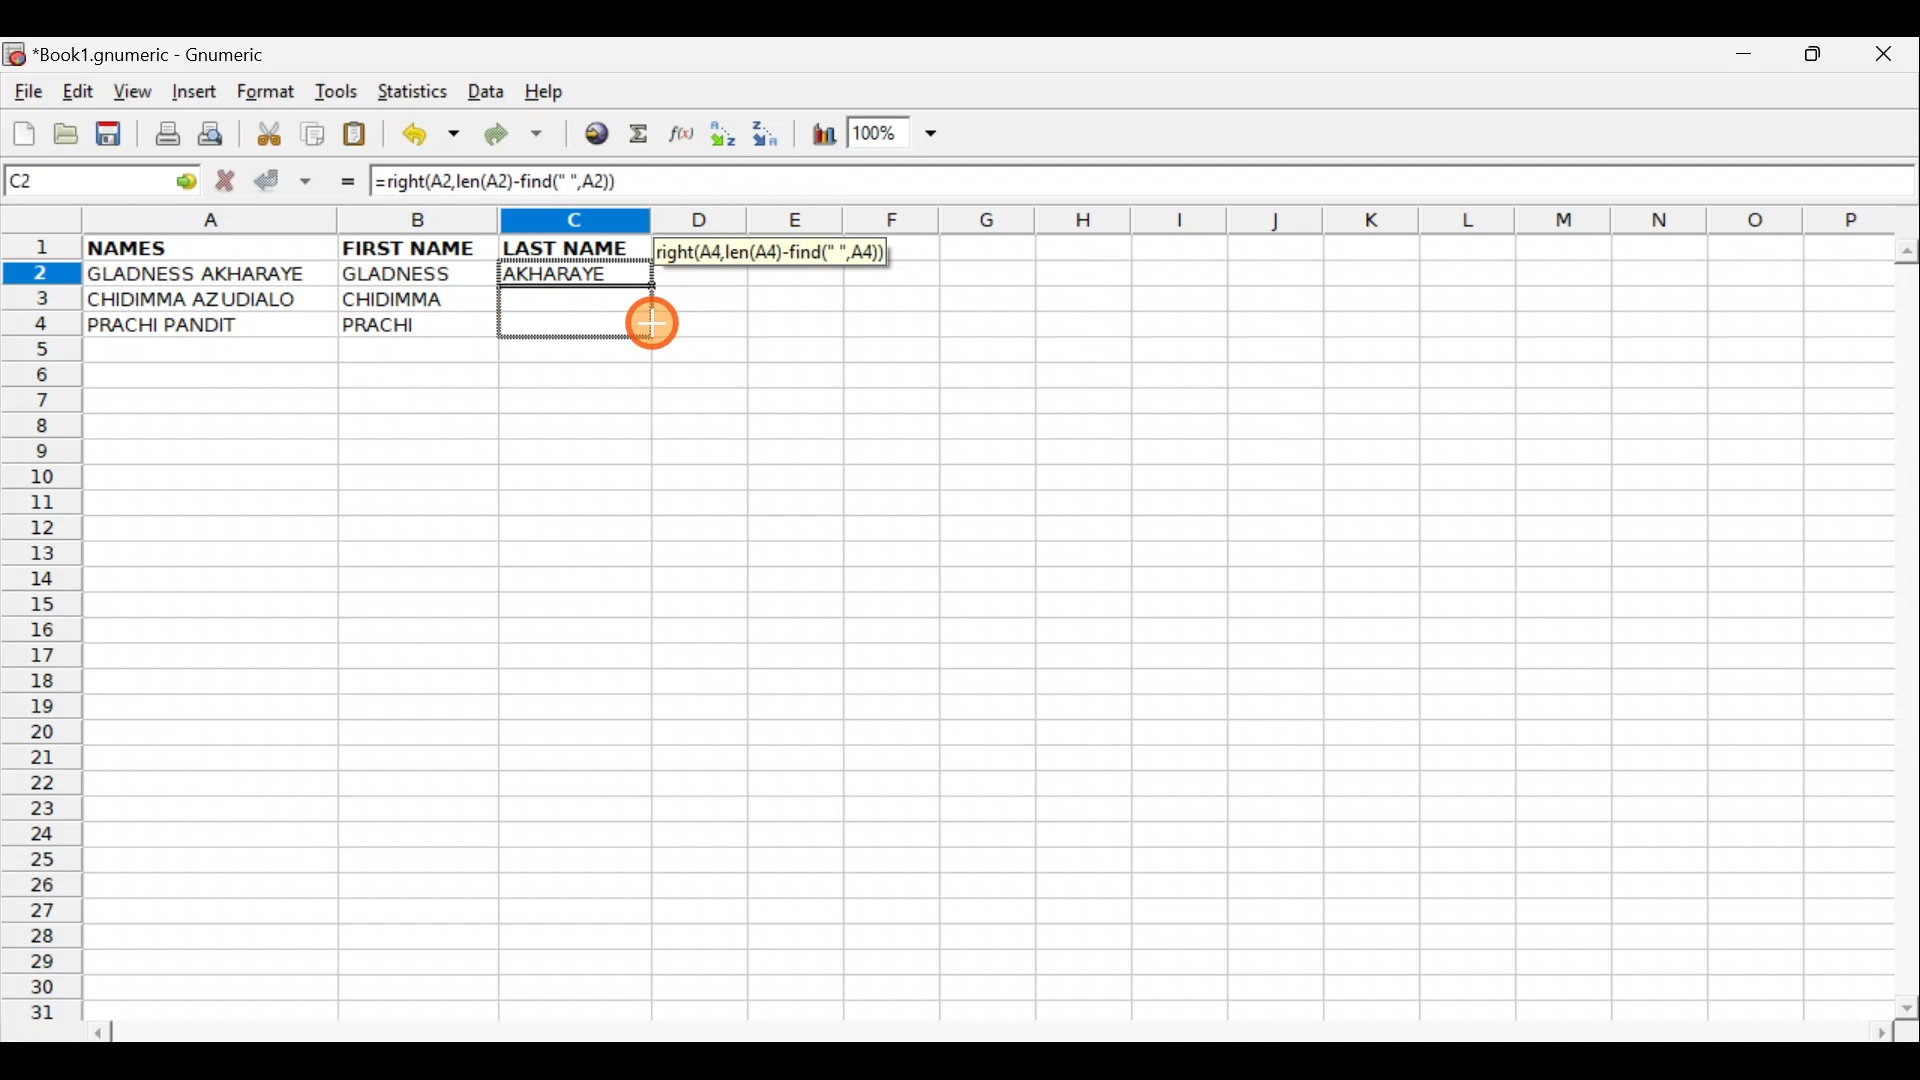  Describe the element at coordinates (593, 135) in the screenshot. I see `Insert hyperlink` at that location.